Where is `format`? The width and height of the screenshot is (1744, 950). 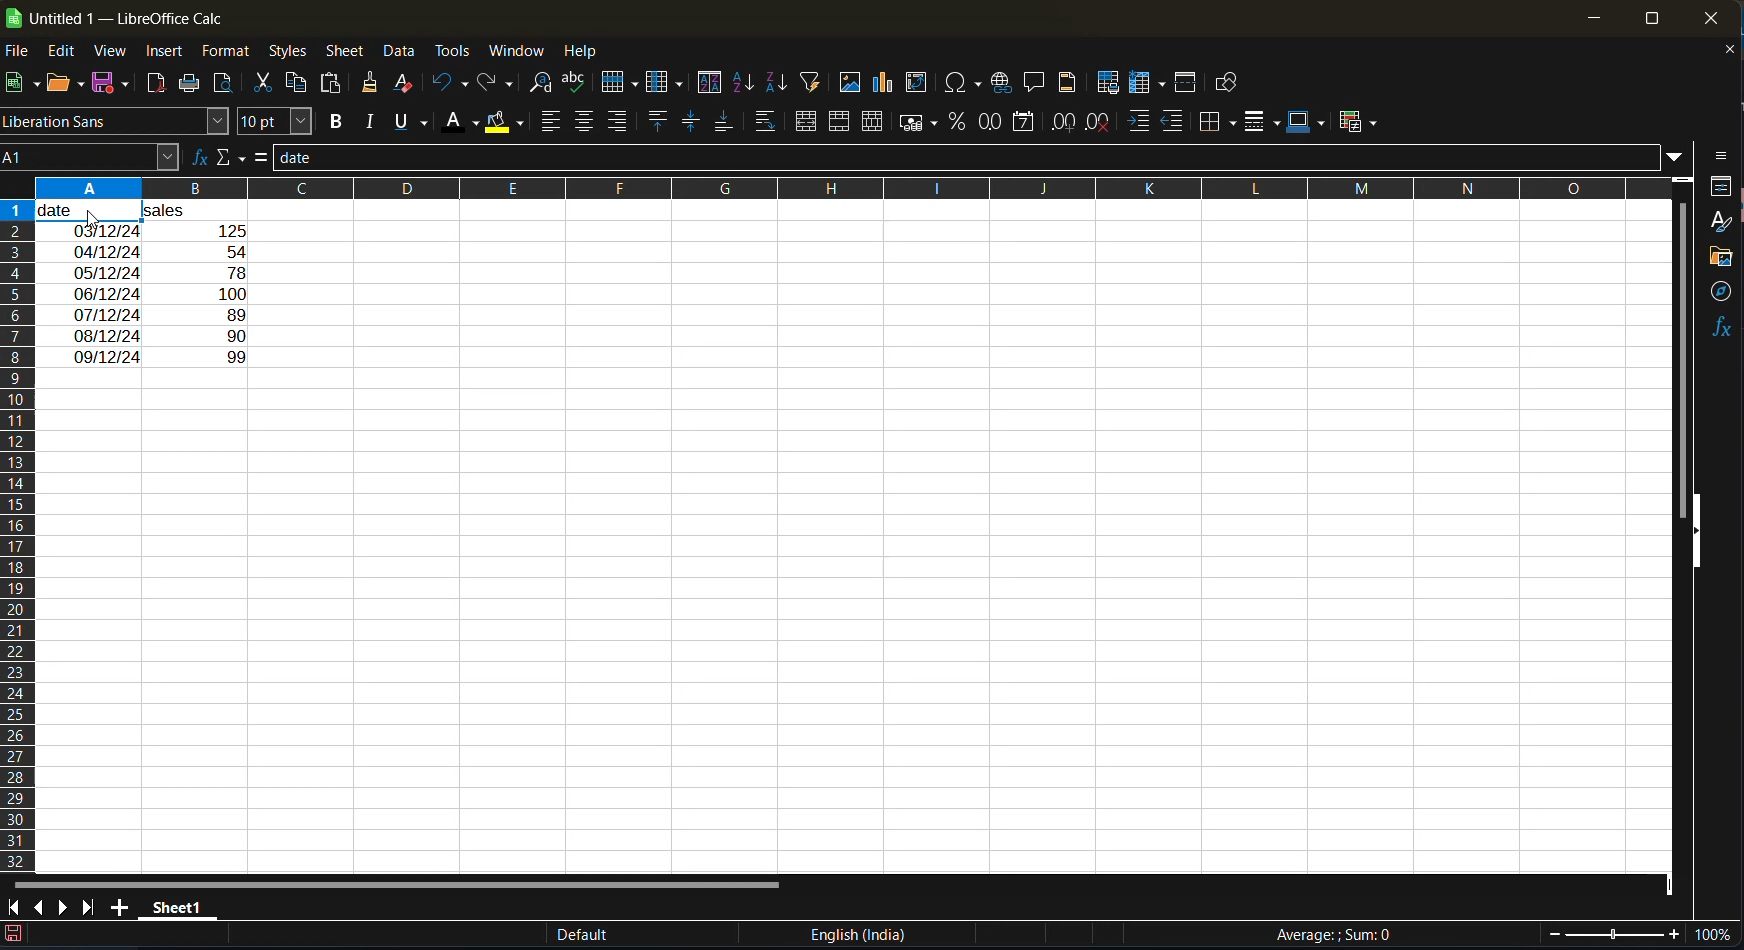 format is located at coordinates (228, 55).